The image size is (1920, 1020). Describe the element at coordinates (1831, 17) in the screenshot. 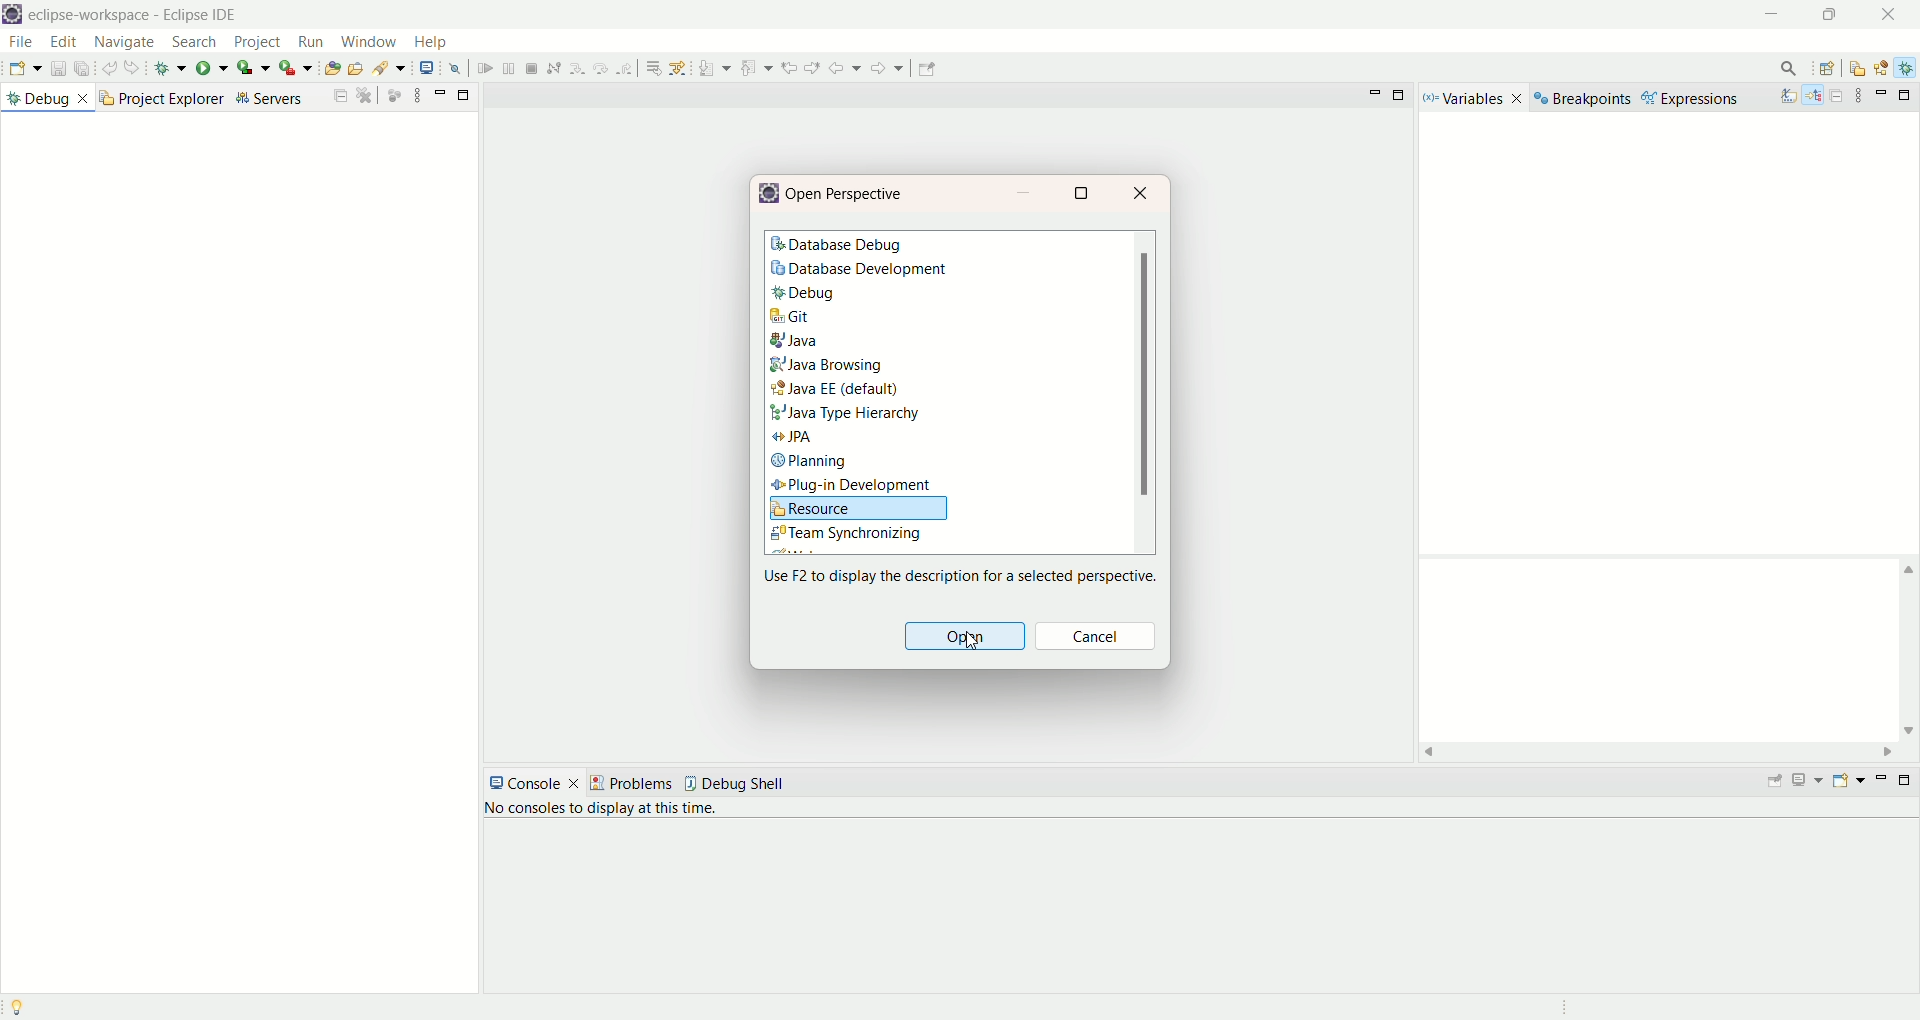

I see `maximize` at that location.